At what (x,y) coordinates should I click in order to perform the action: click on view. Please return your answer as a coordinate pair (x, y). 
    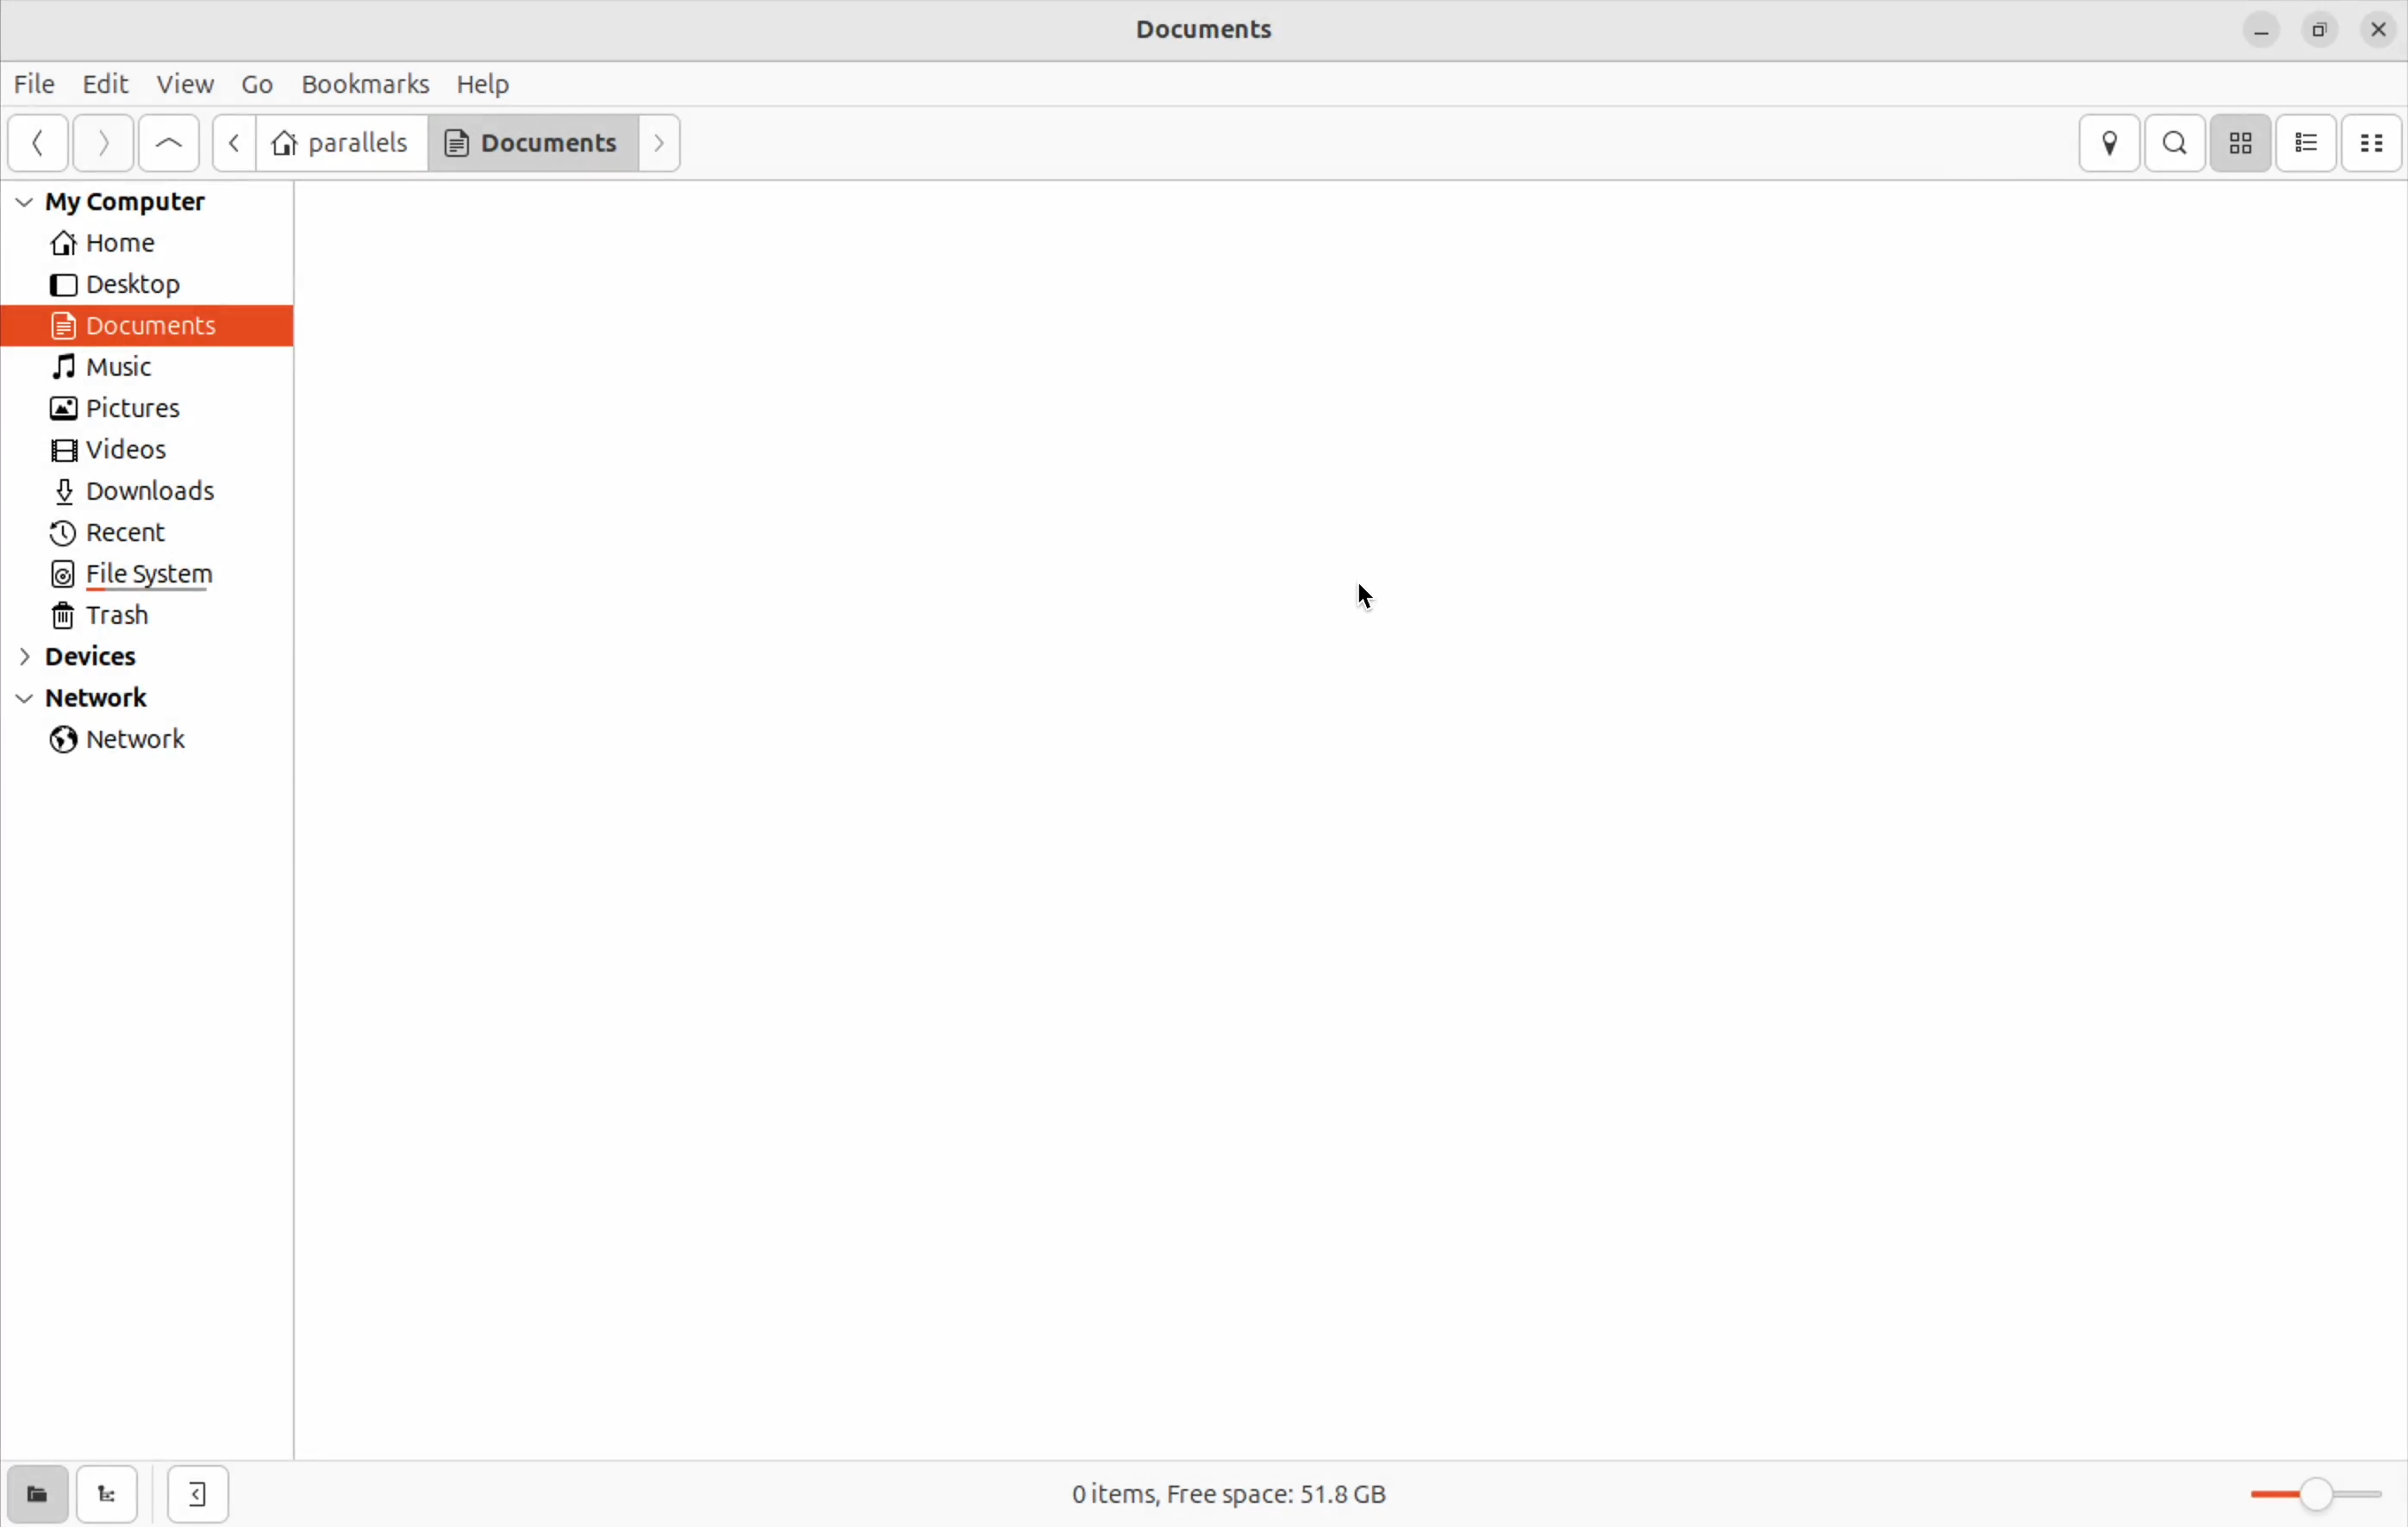
    Looking at the image, I should click on (184, 82).